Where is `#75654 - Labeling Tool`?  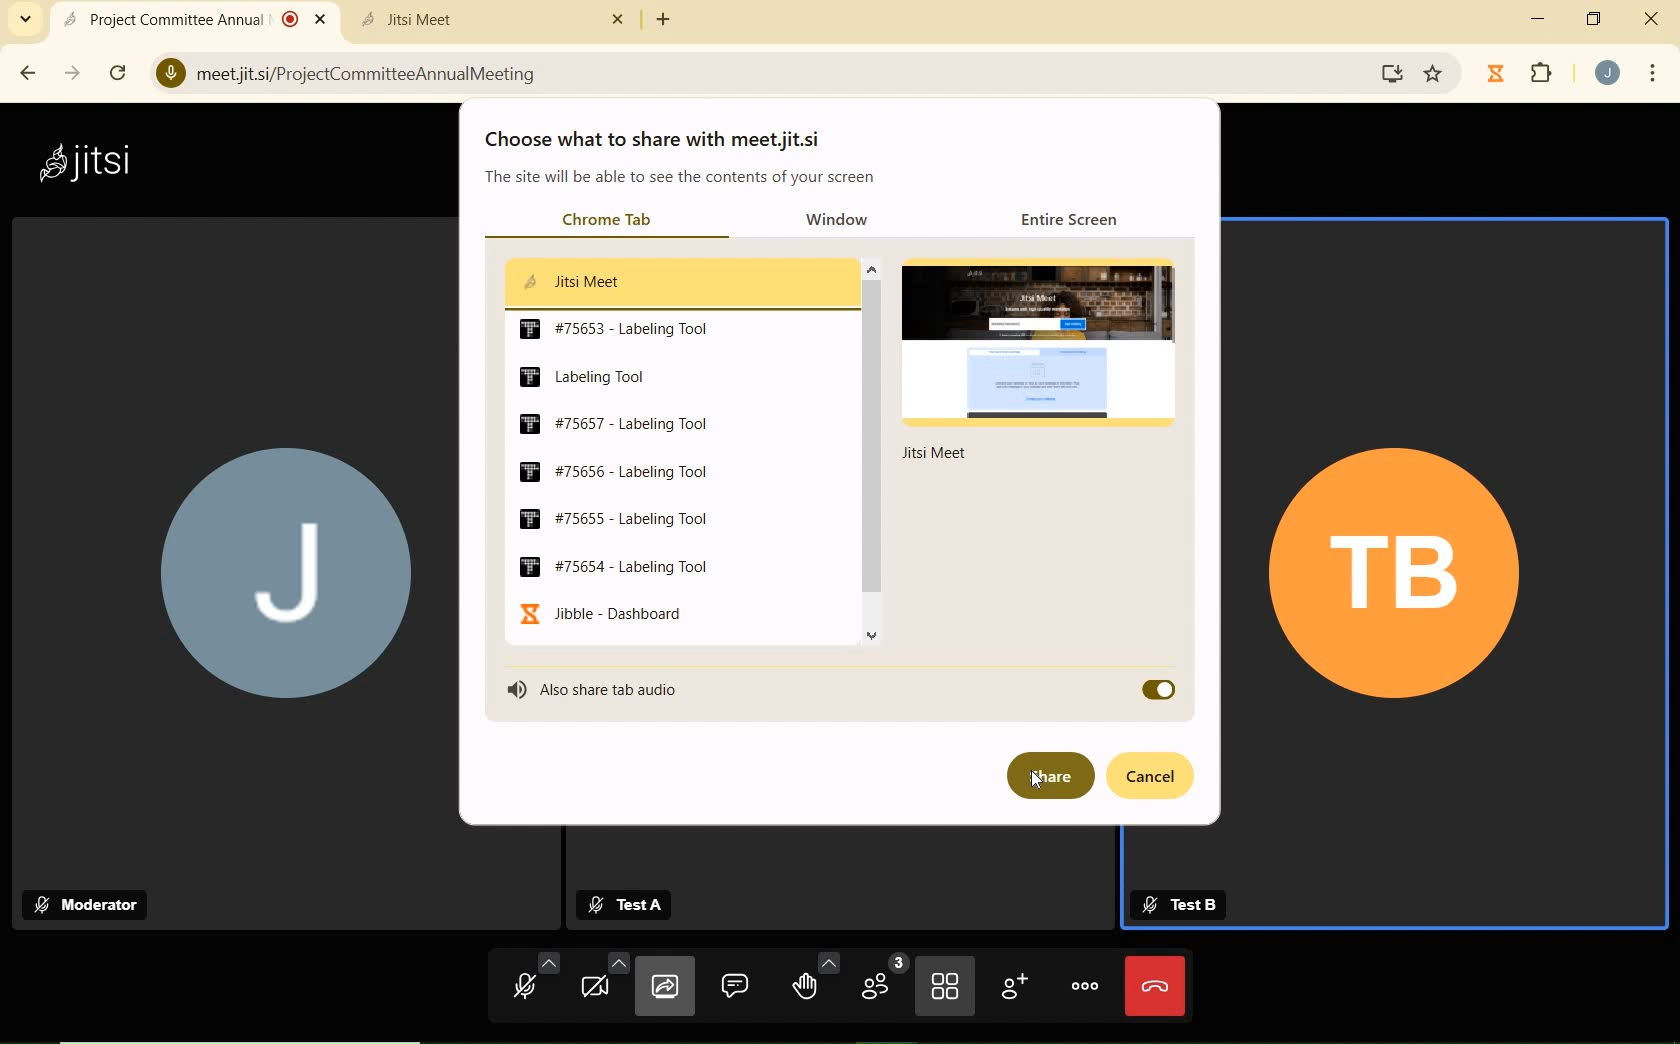
#75654 - Labeling Tool is located at coordinates (624, 565).